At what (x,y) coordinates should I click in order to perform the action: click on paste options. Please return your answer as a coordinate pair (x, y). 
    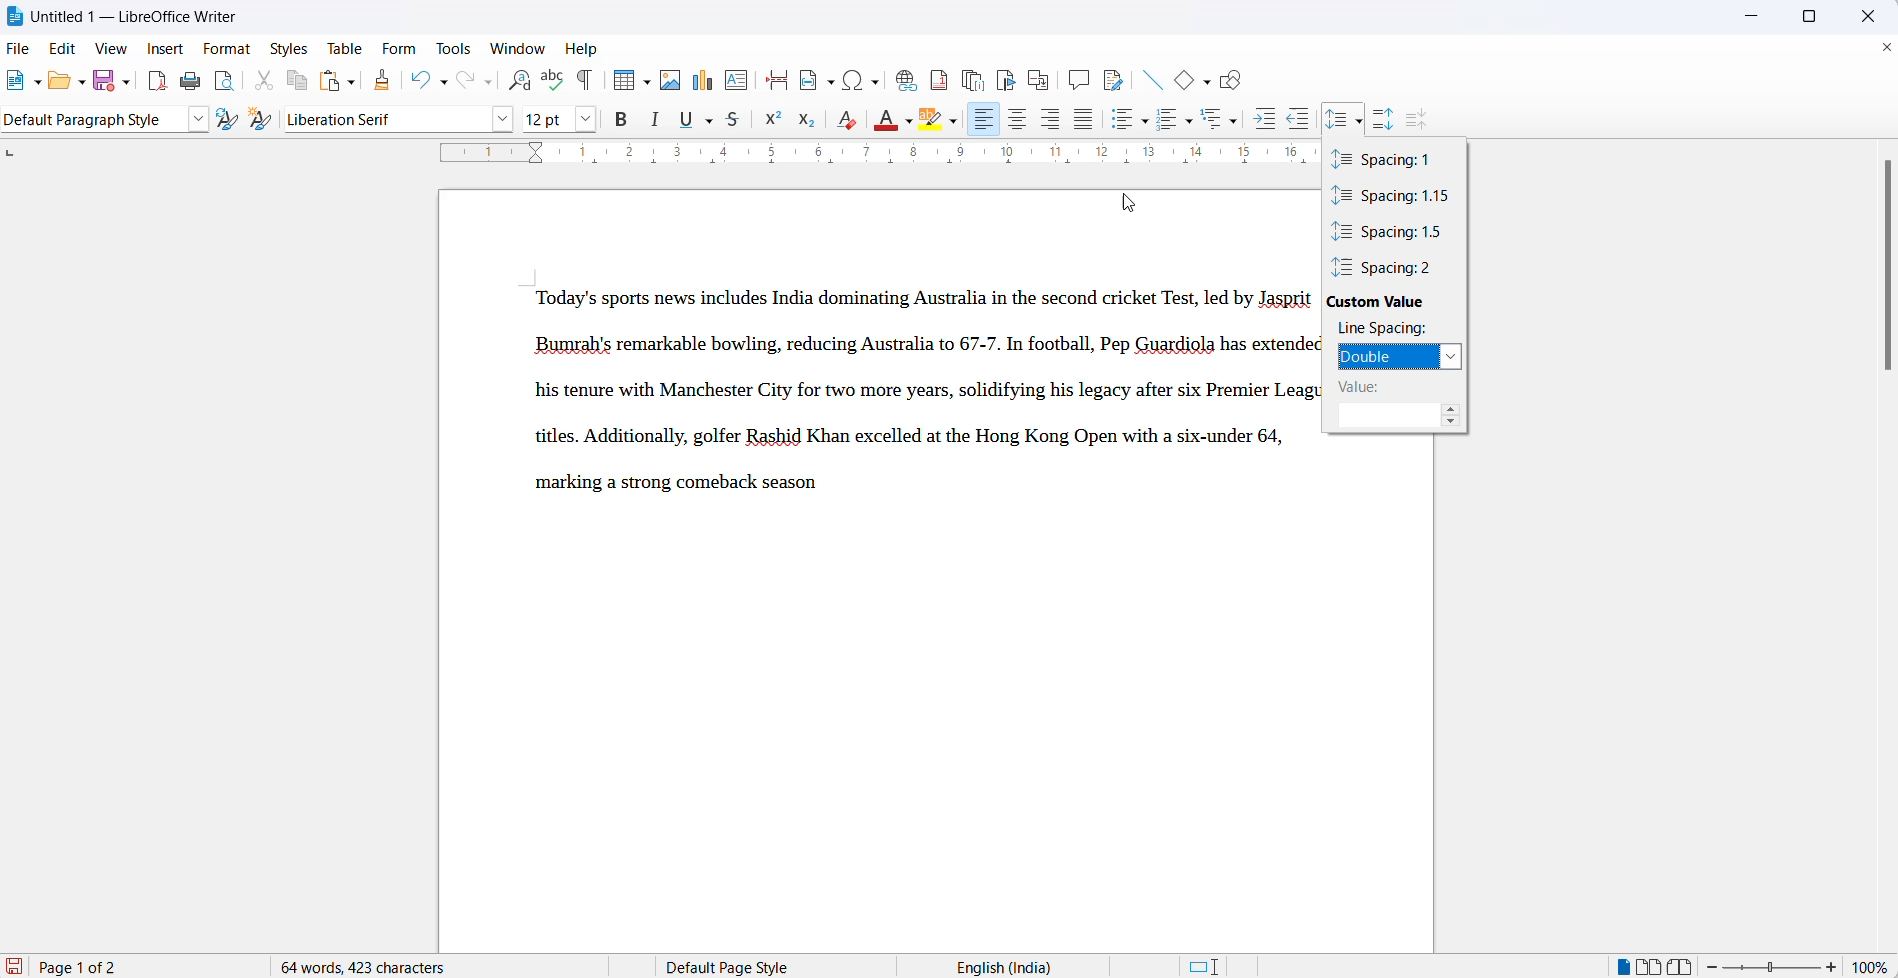
    Looking at the image, I should click on (357, 82).